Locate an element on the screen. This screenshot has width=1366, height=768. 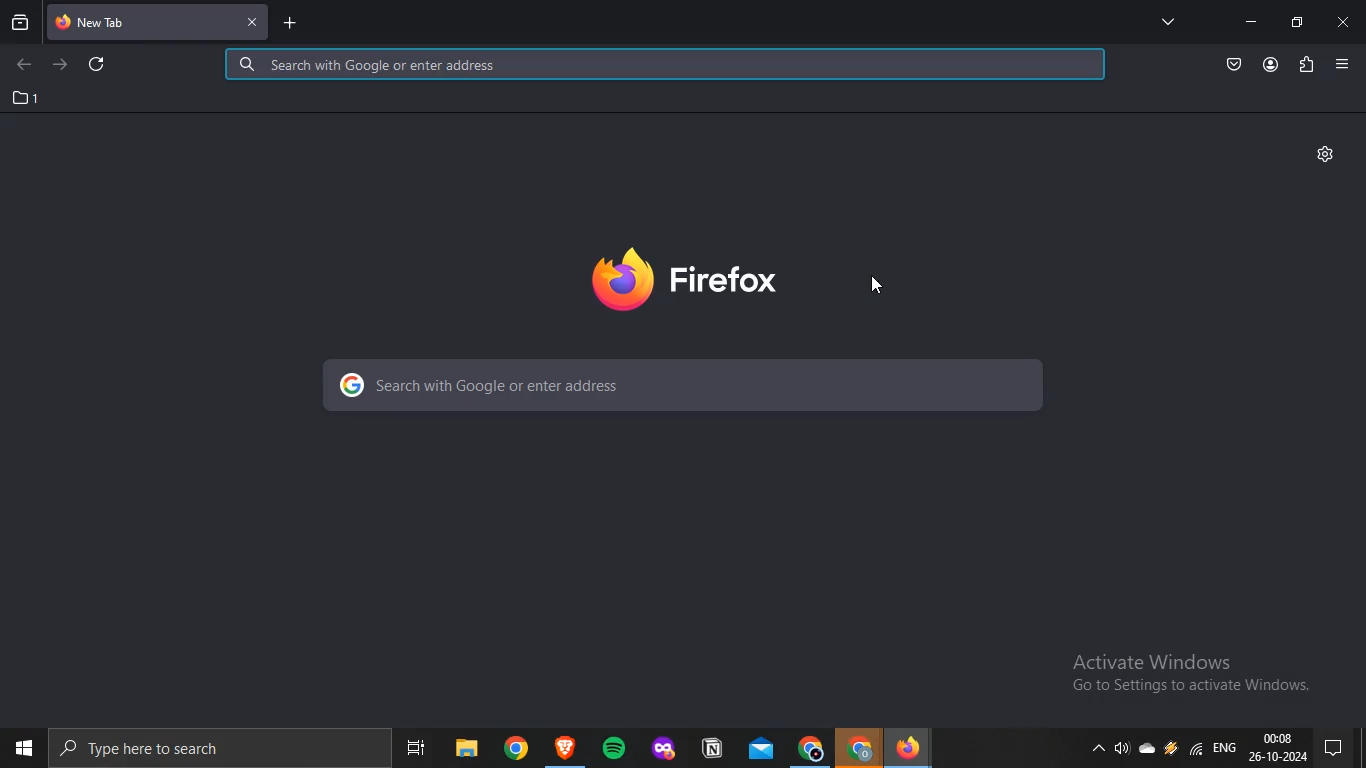
refresh is located at coordinates (98, 63).